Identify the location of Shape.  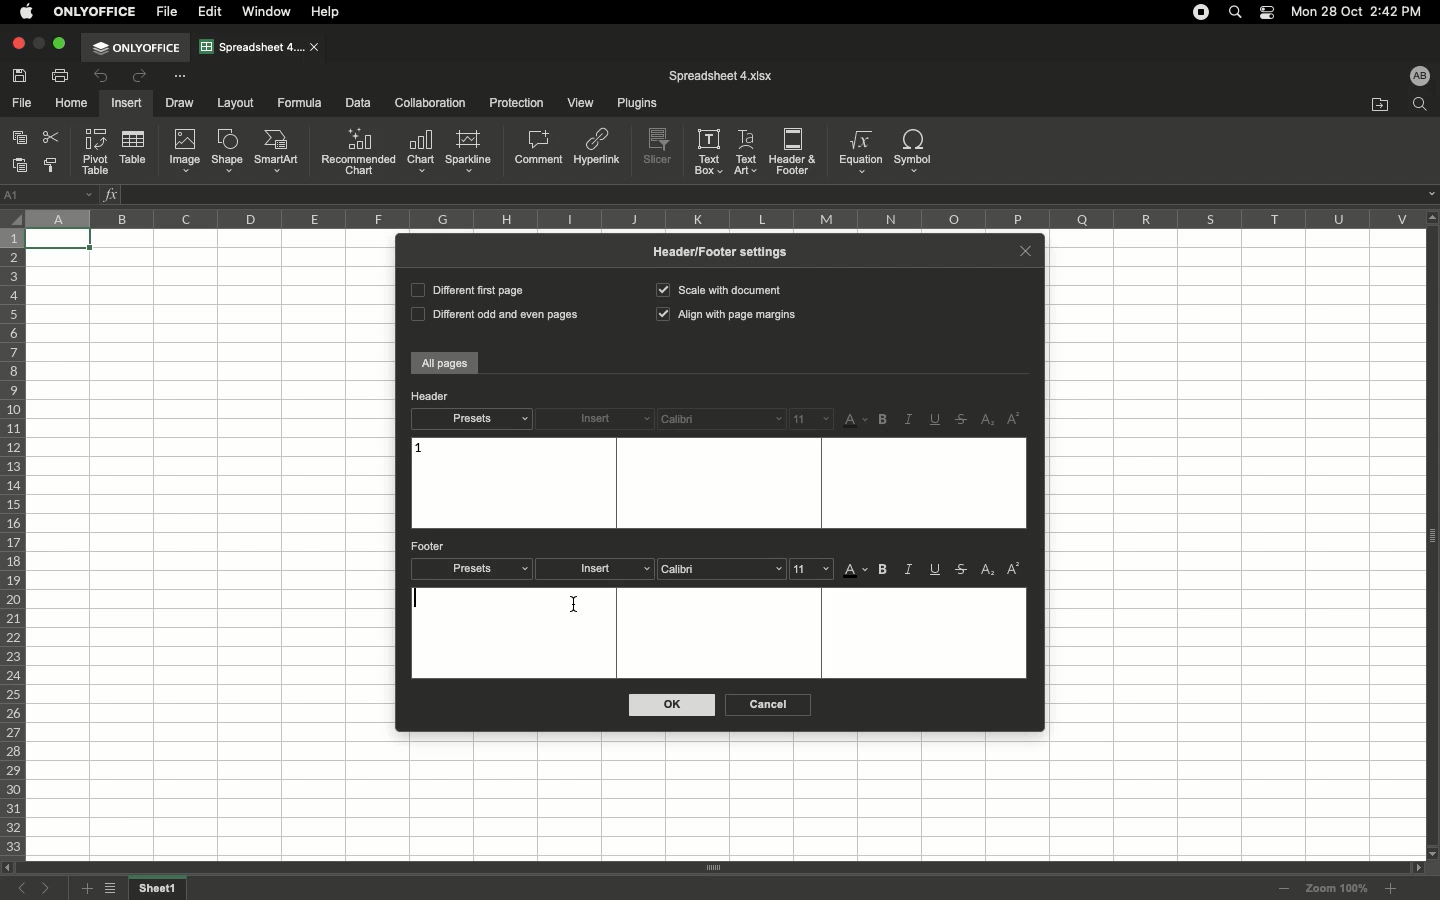
(227, 152).